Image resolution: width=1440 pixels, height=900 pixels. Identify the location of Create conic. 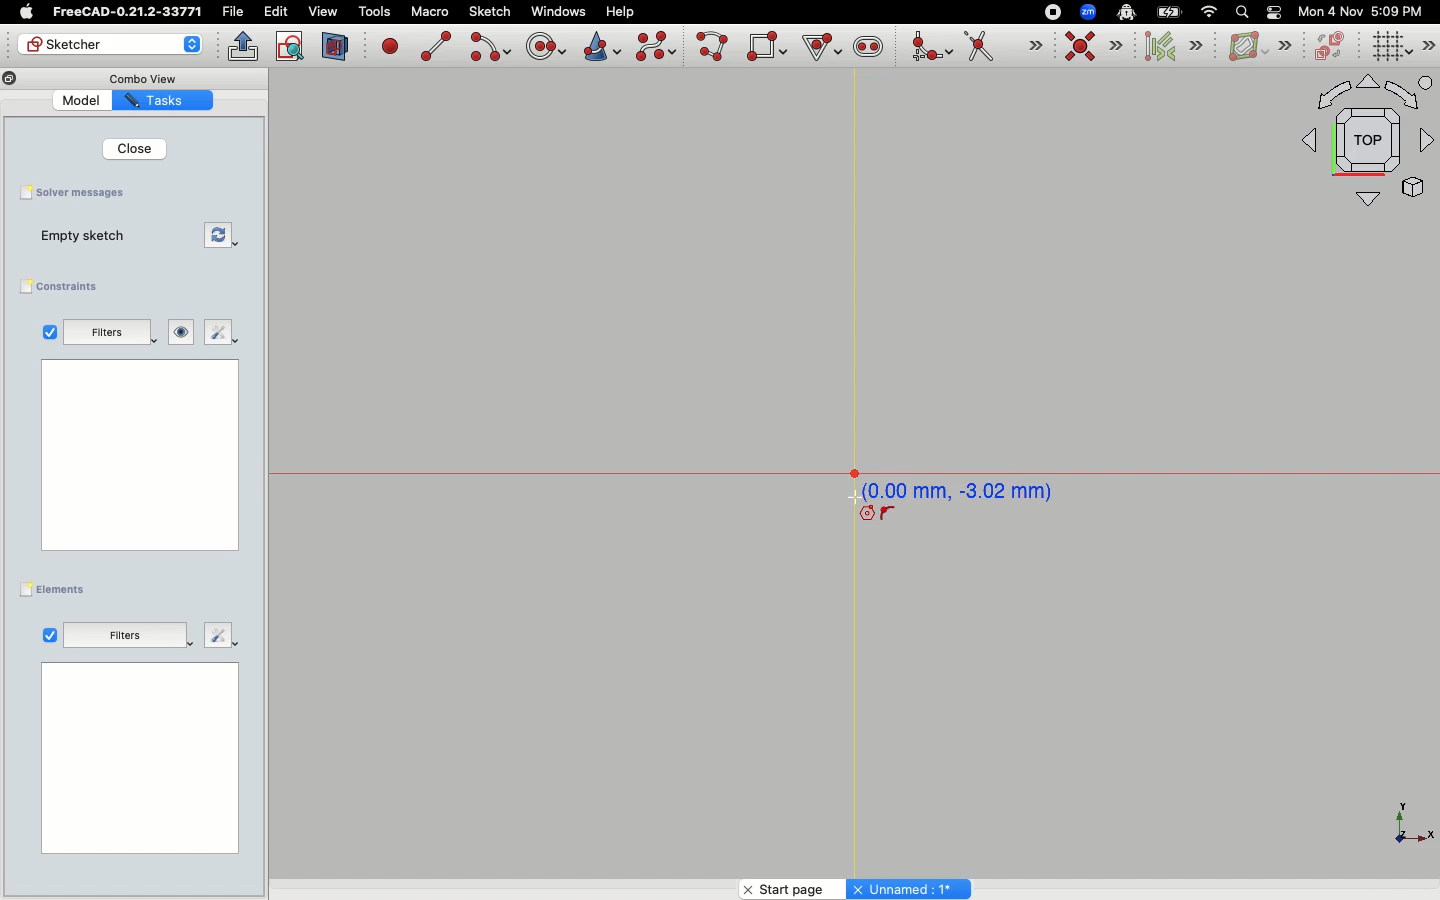
(600, 45).